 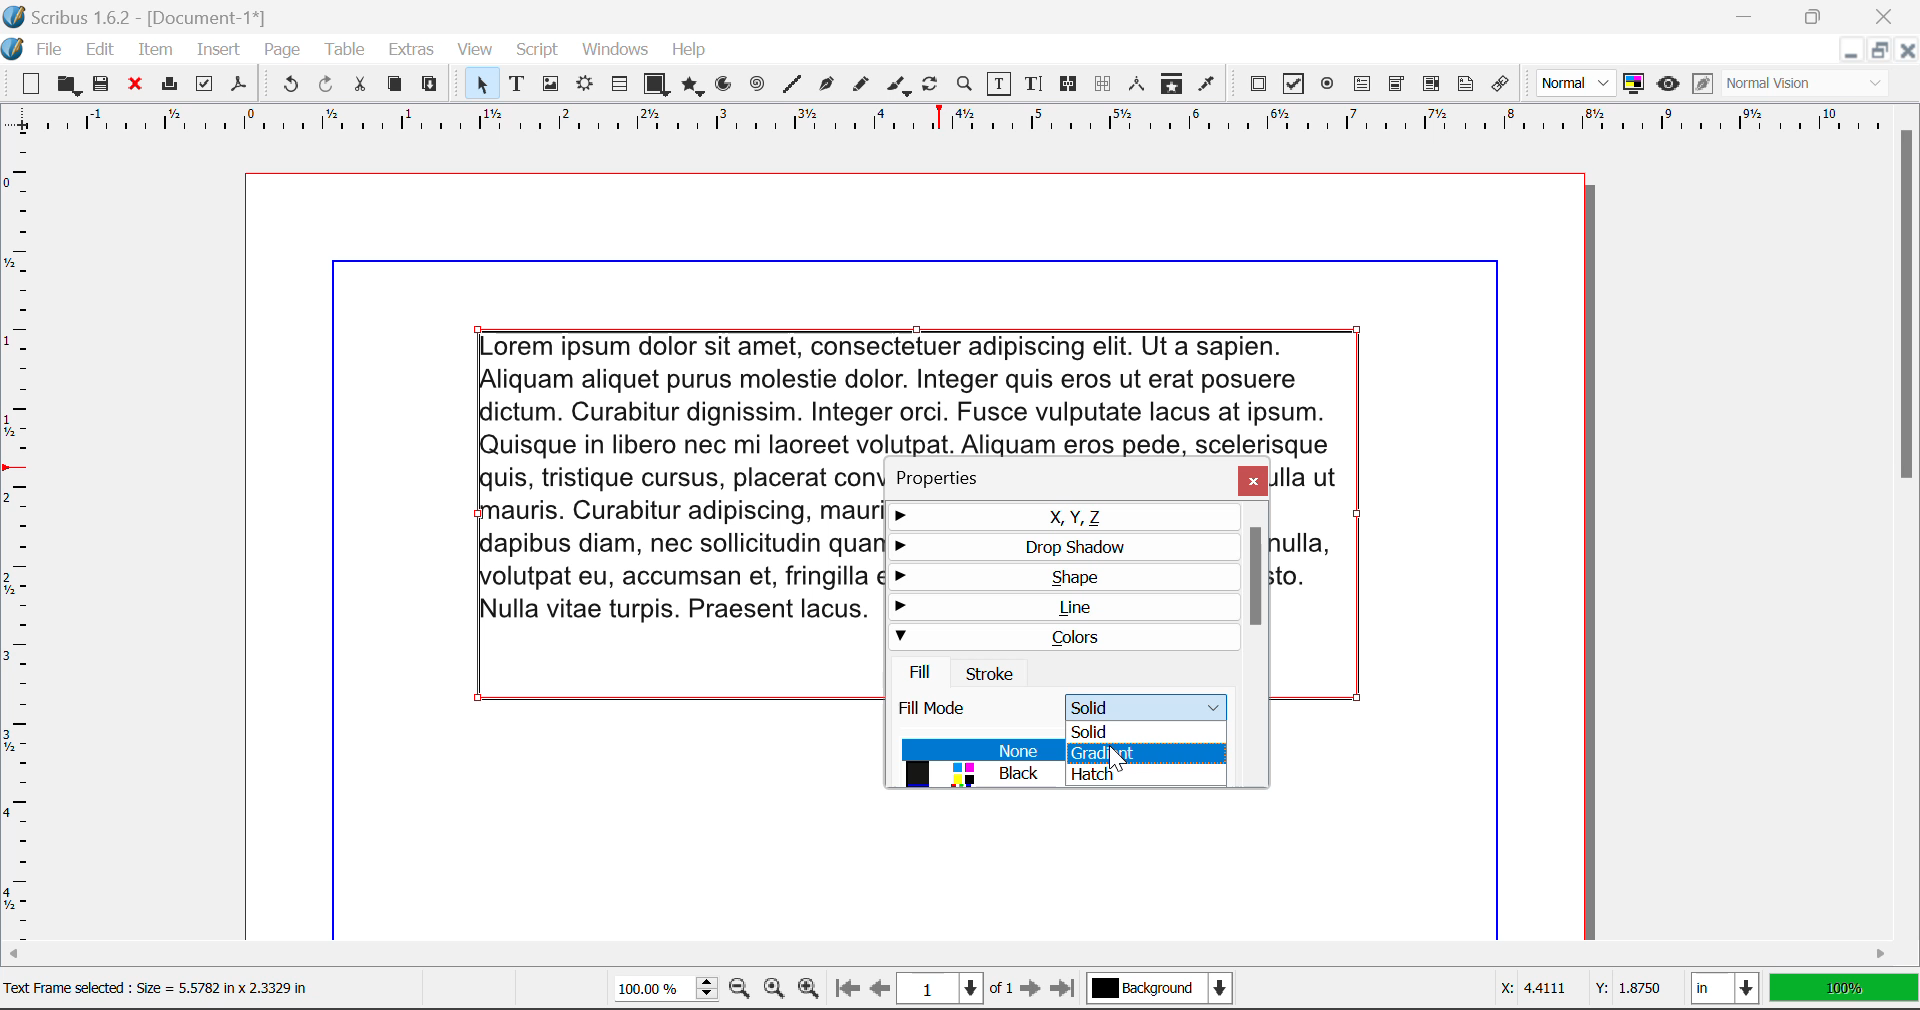 I want to click on Edit Contents of Frame, so click(x=1000, y=86).